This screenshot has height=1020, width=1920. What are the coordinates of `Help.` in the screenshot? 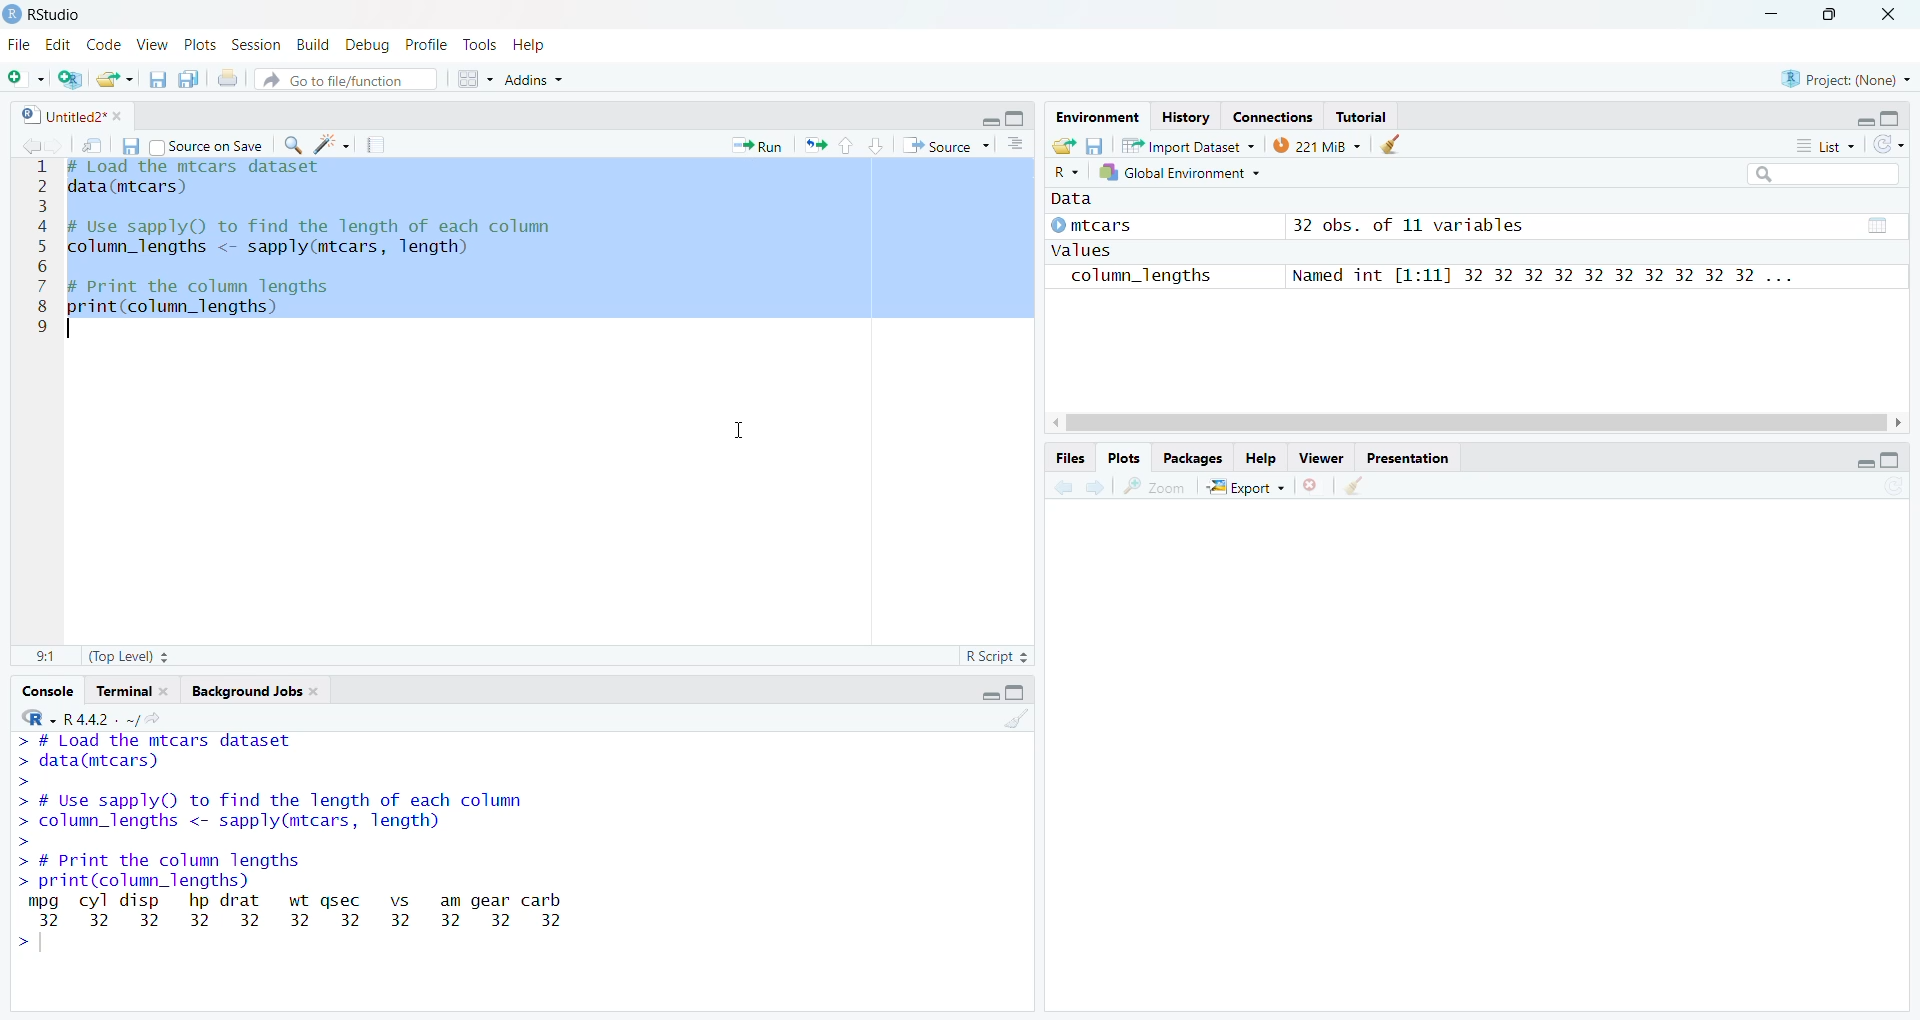 It's located at (1259, 457).